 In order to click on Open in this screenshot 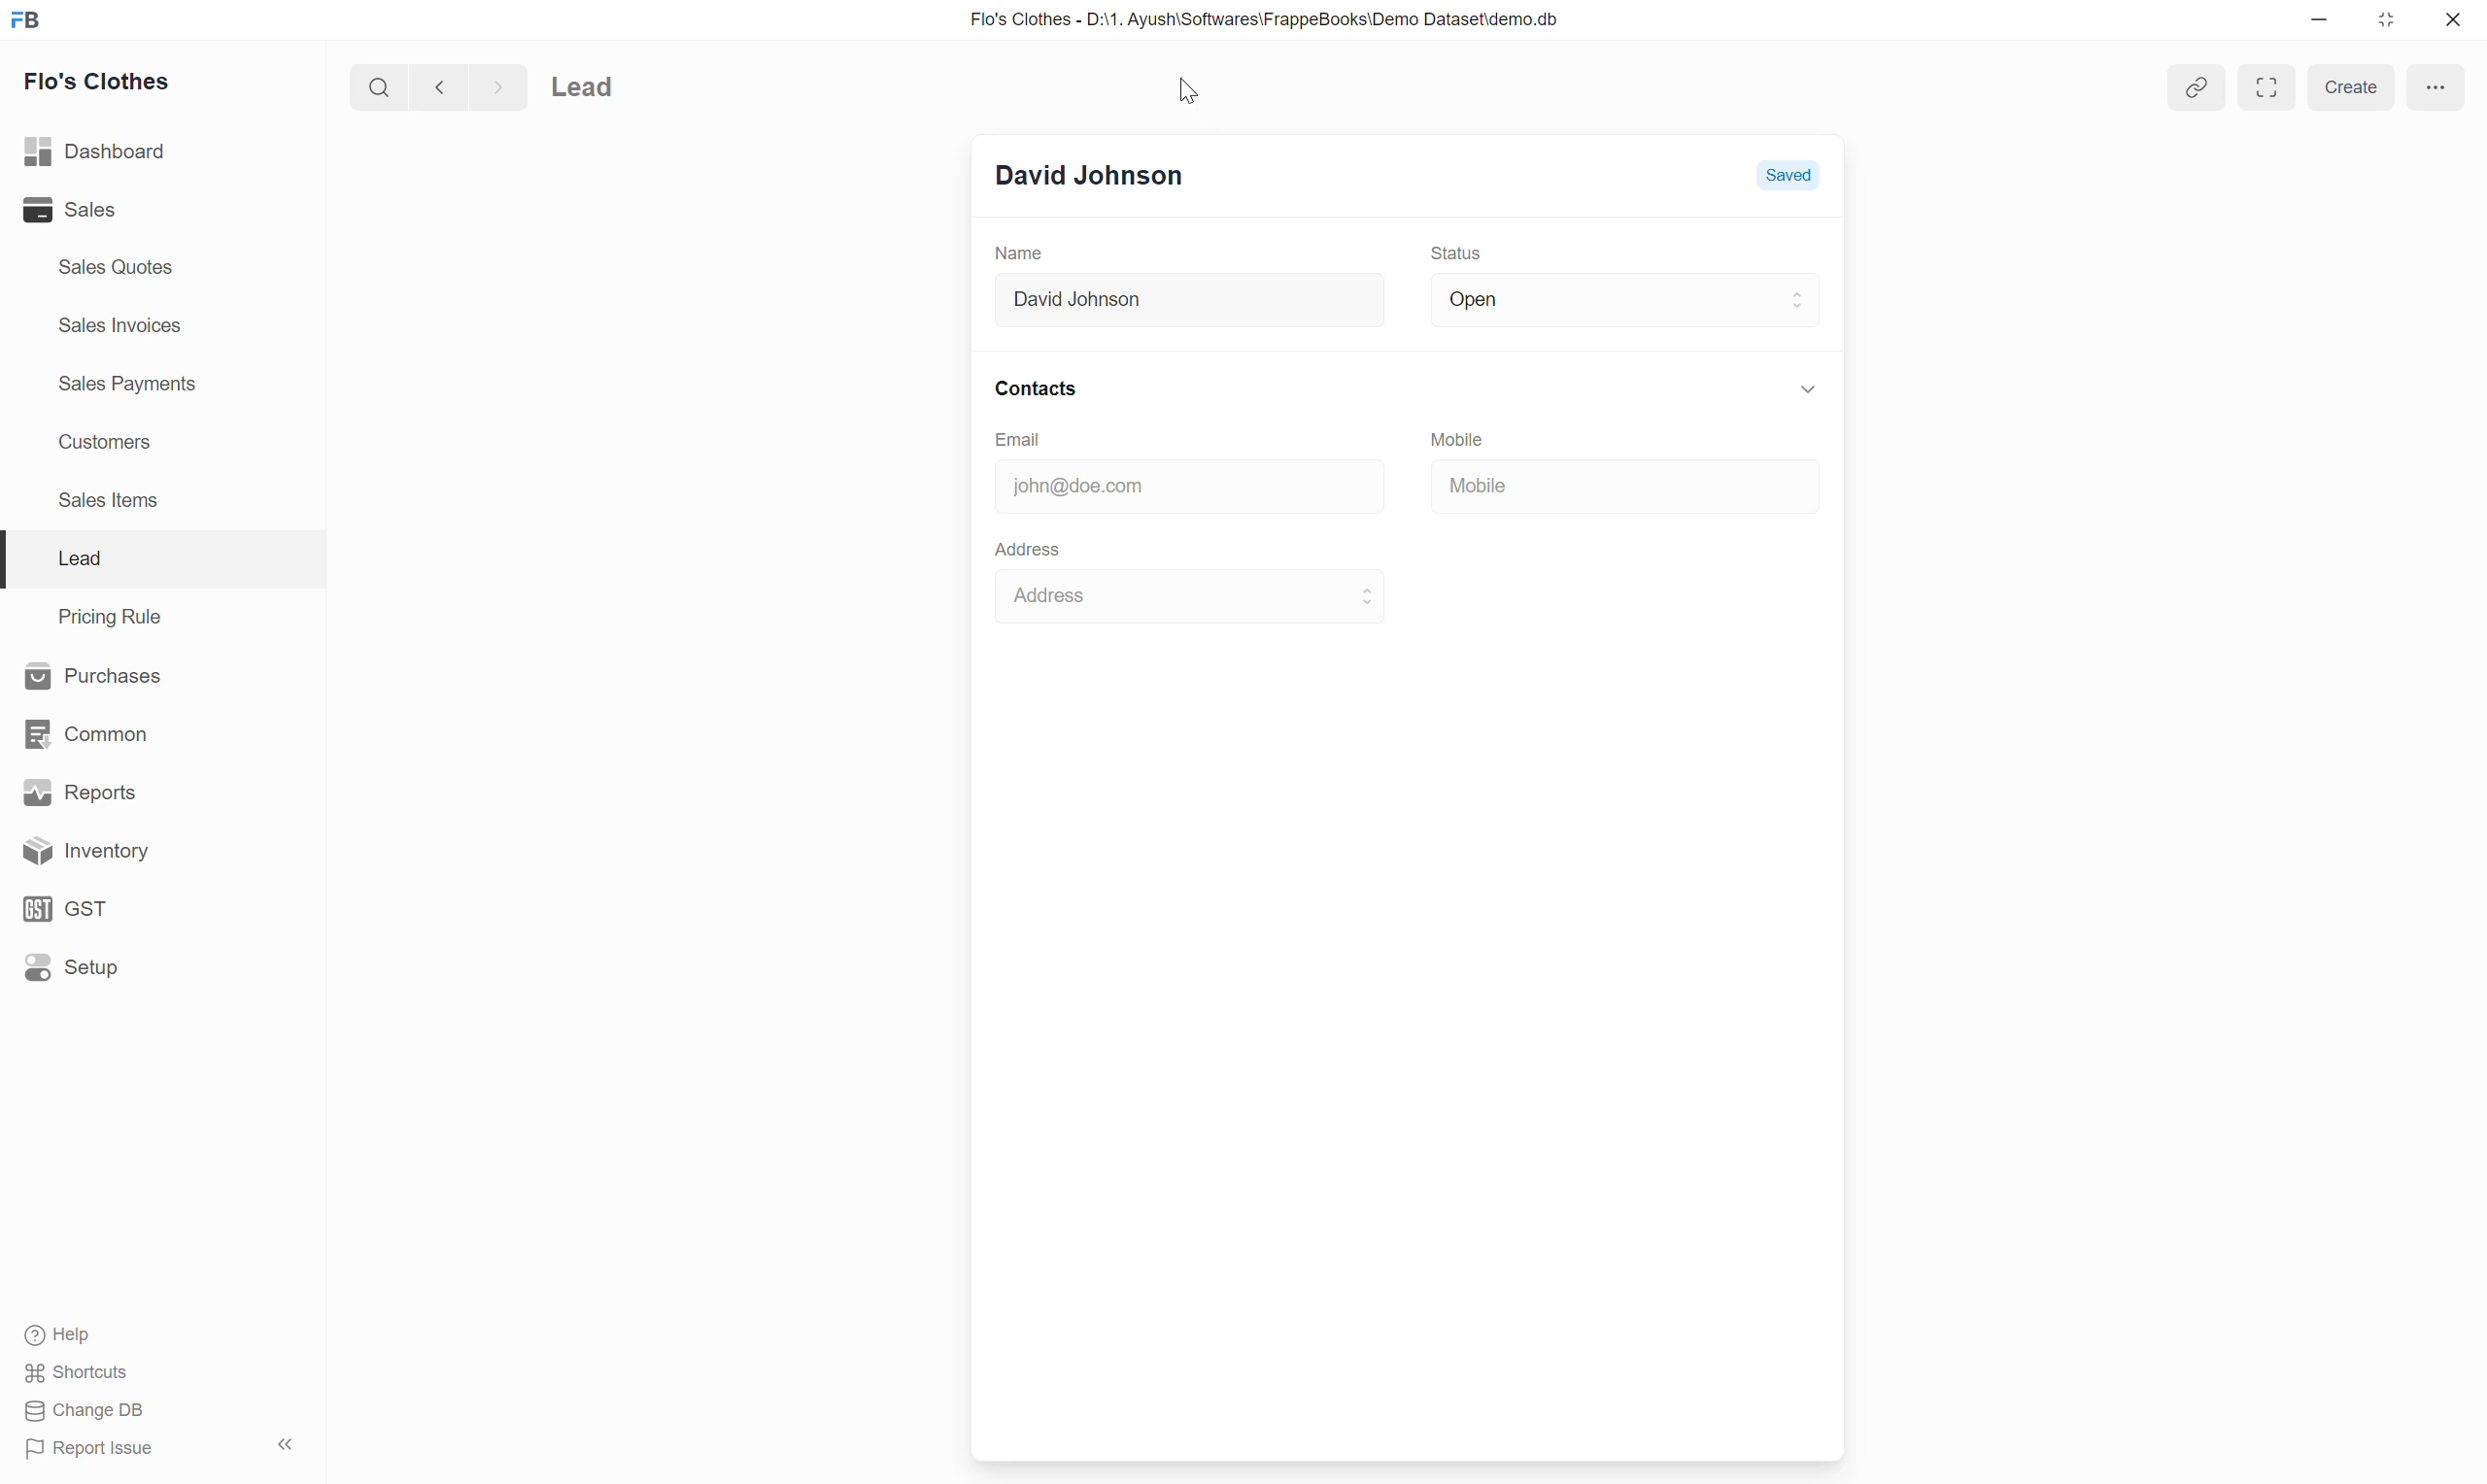, I will do `click(1622, 299)`.